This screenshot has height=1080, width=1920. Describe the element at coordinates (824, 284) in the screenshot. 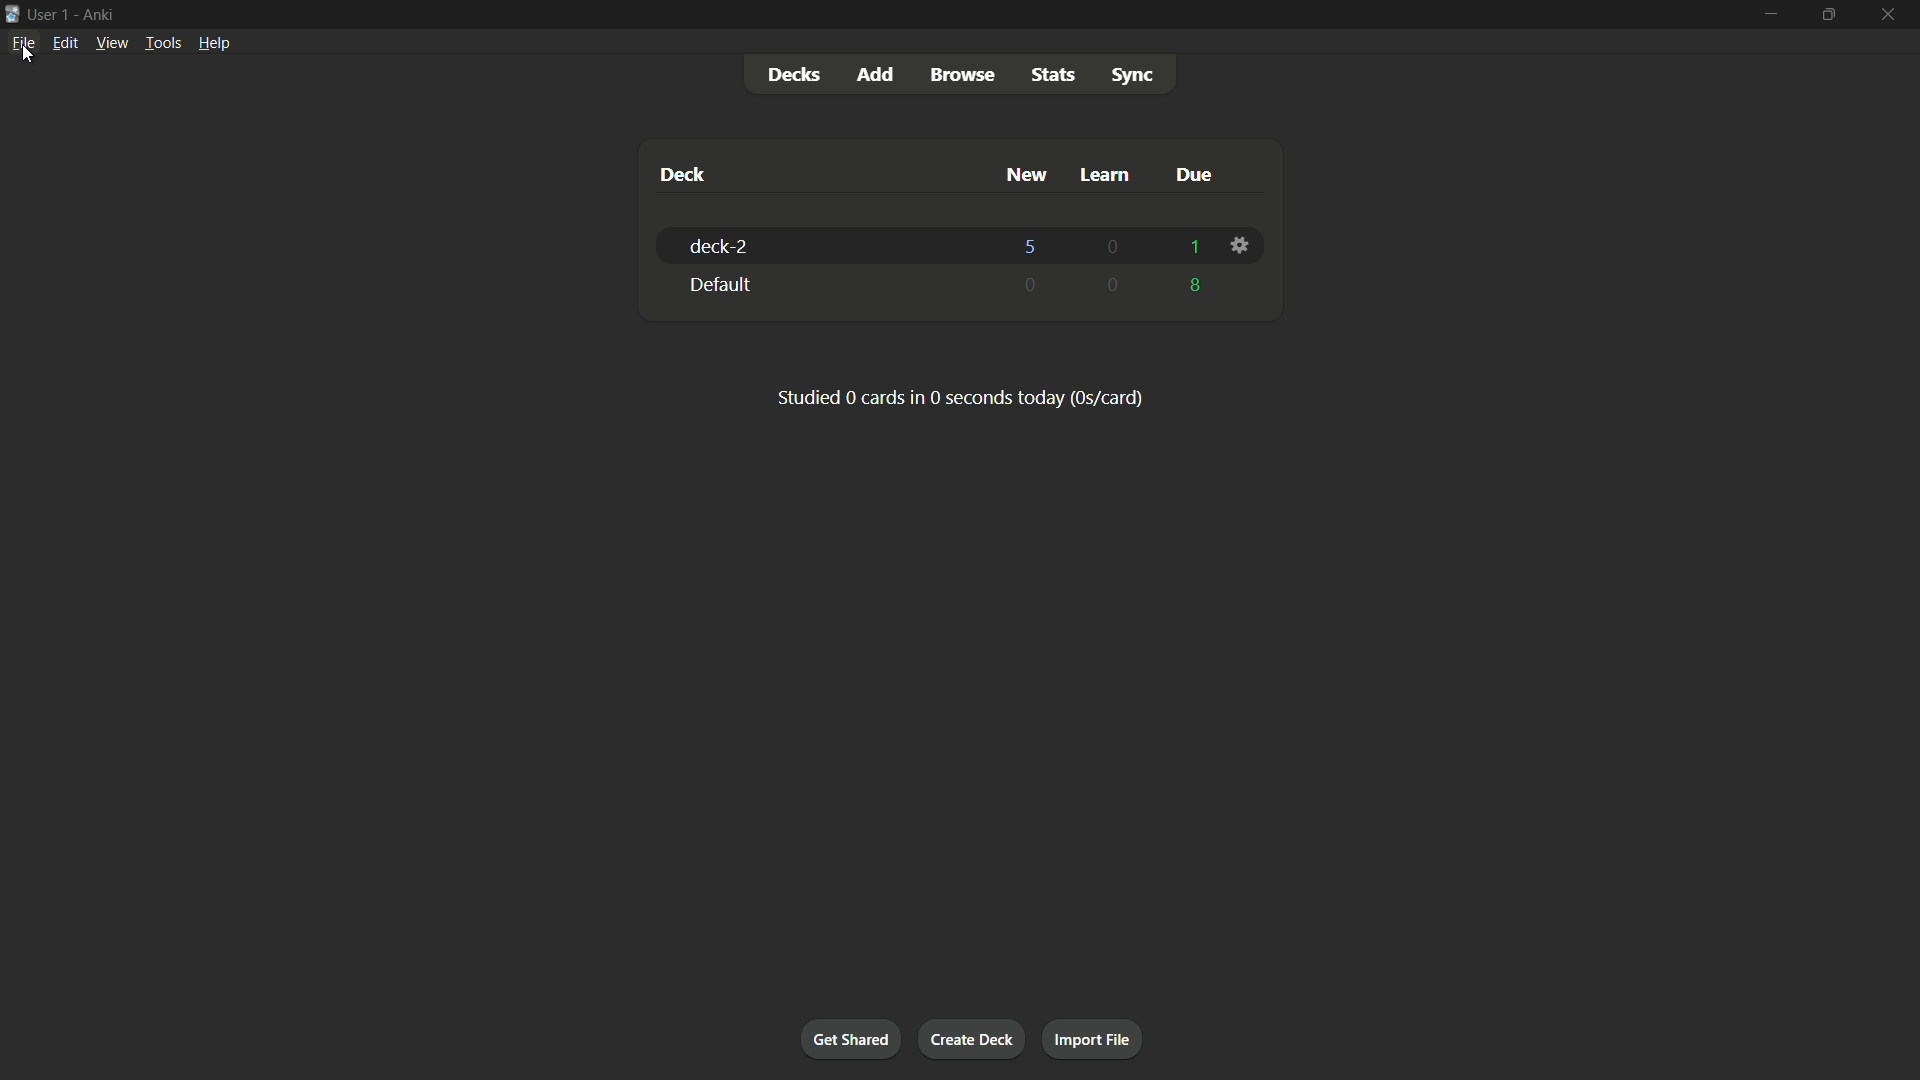

I see `Default` at that location.